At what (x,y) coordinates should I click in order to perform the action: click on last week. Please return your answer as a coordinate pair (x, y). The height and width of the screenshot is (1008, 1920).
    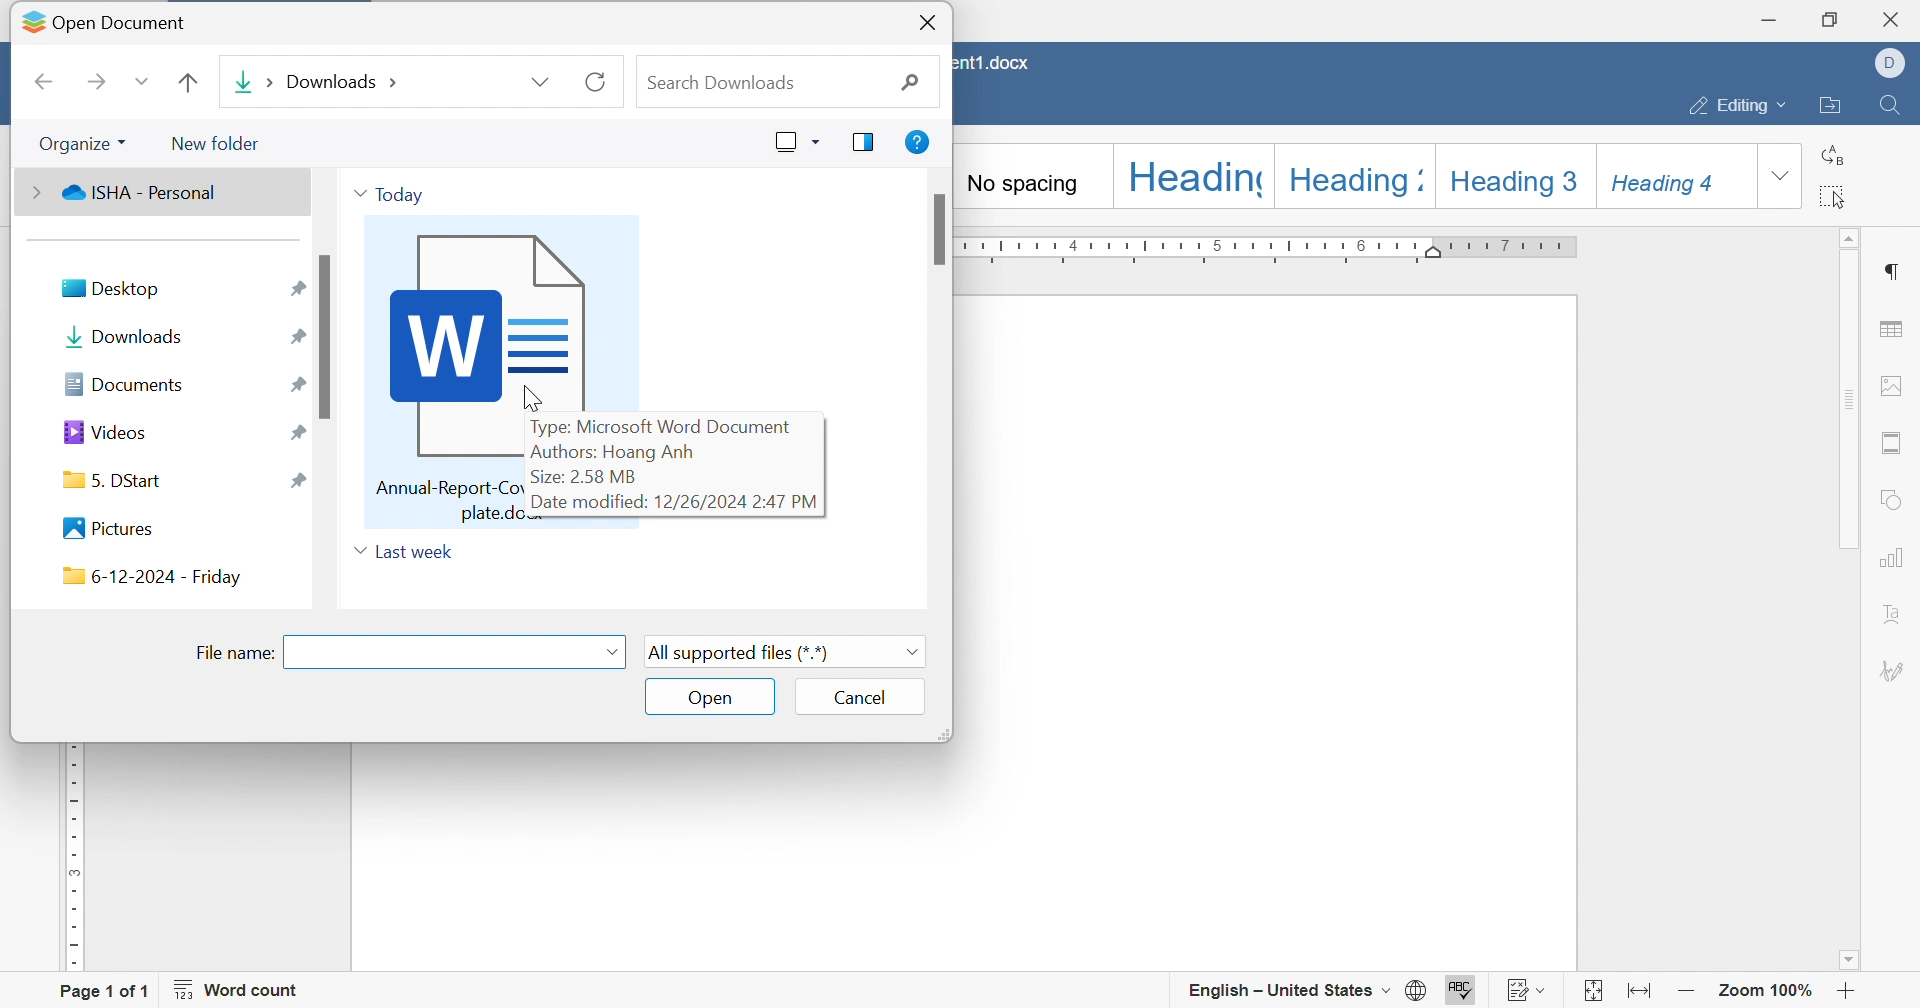
    Looking at the image, I should click on (405, 549).